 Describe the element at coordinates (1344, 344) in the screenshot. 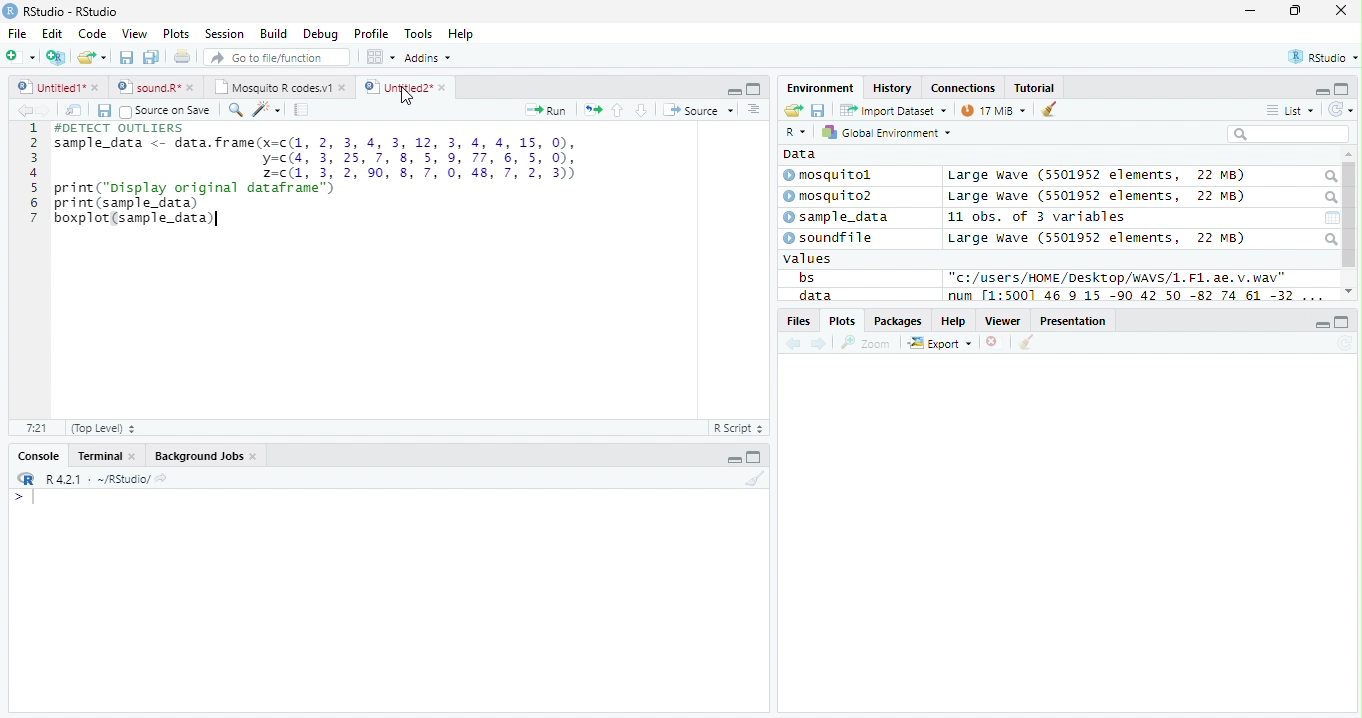

I see `Refresh` at that location.